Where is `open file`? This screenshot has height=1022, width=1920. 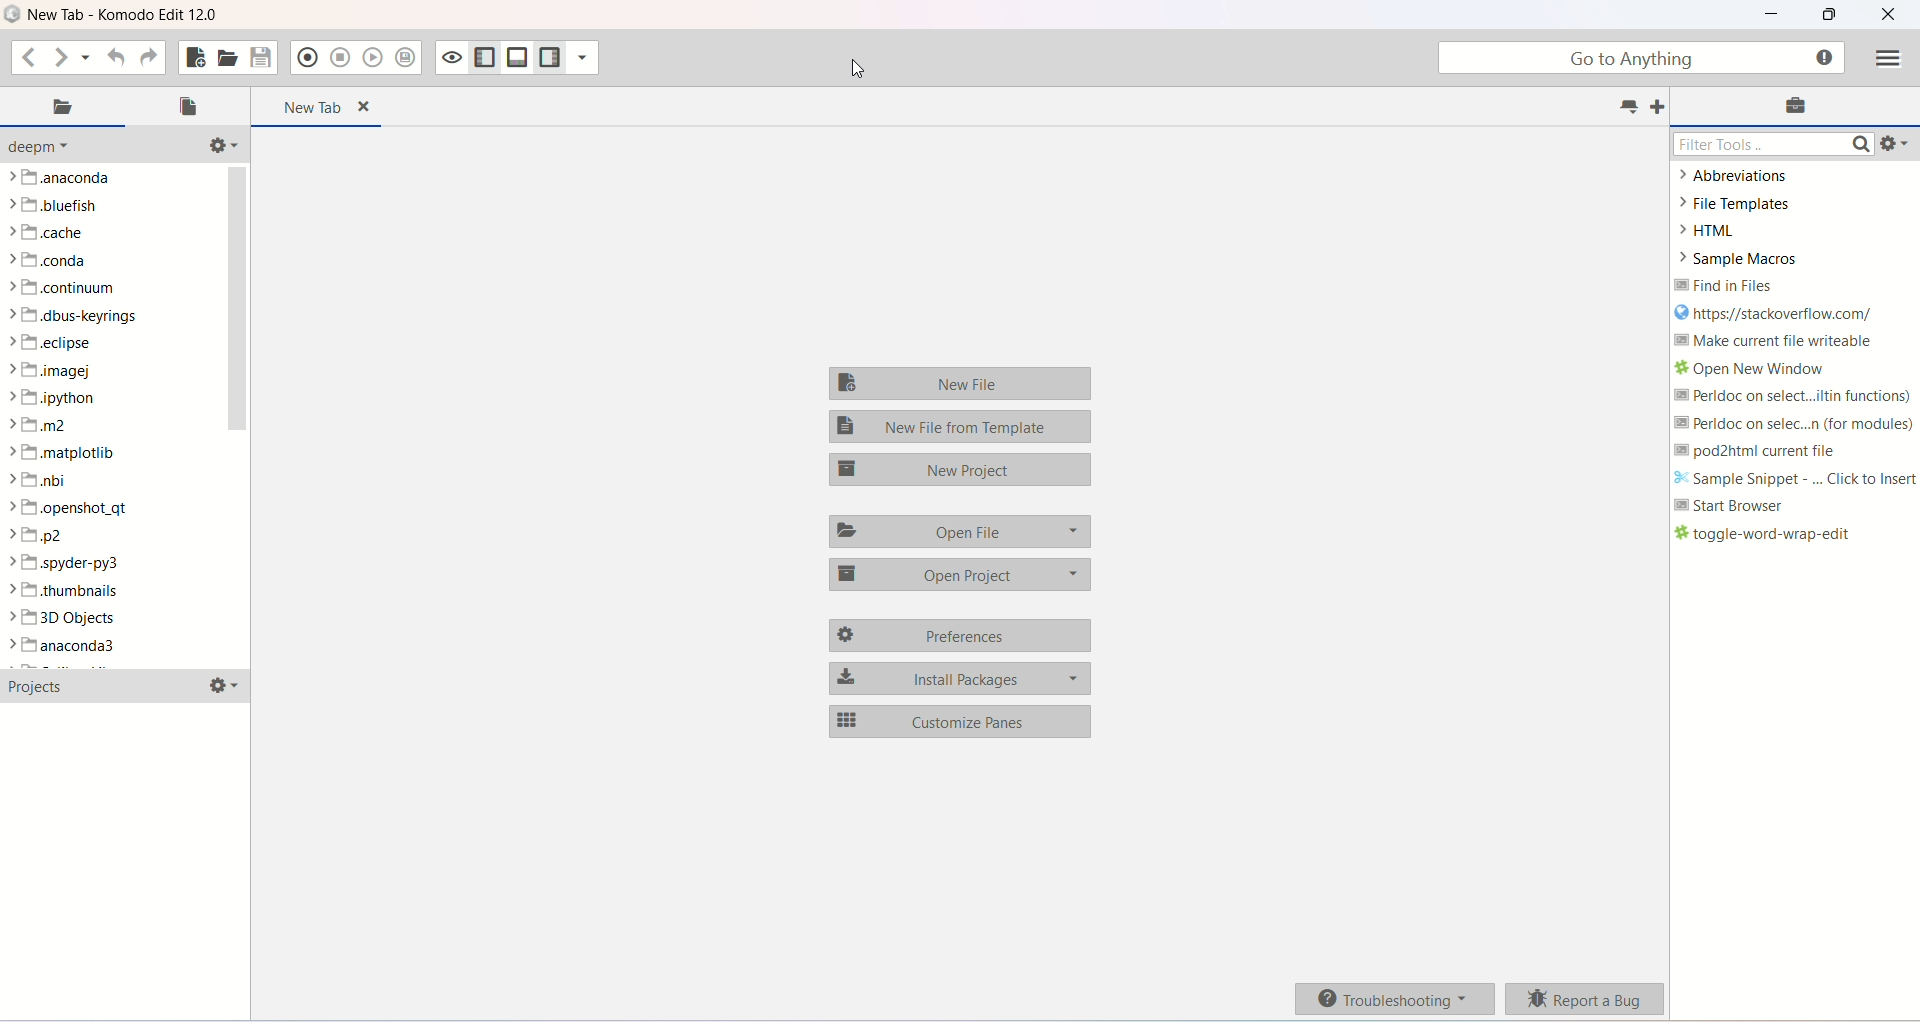
open file is located at coordinates (226, 57).